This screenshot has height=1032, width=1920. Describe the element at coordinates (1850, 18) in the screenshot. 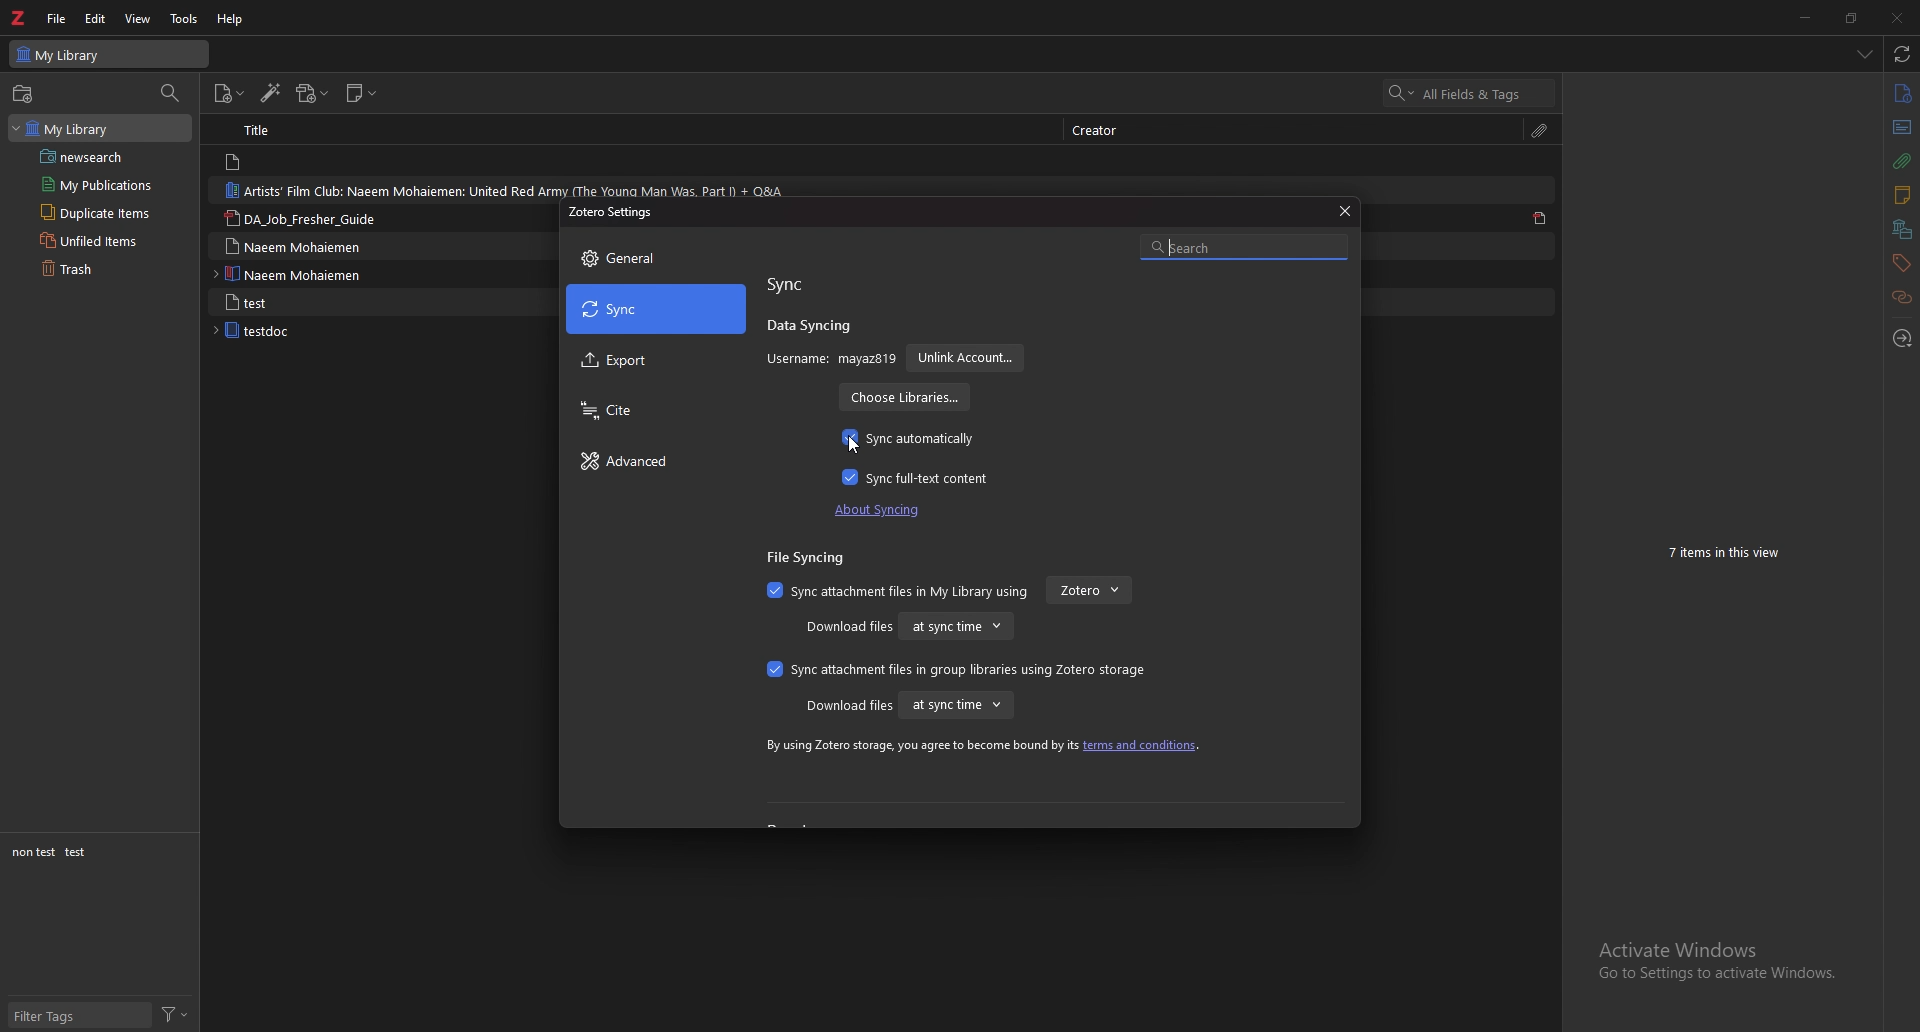

I see `resize` at that location.